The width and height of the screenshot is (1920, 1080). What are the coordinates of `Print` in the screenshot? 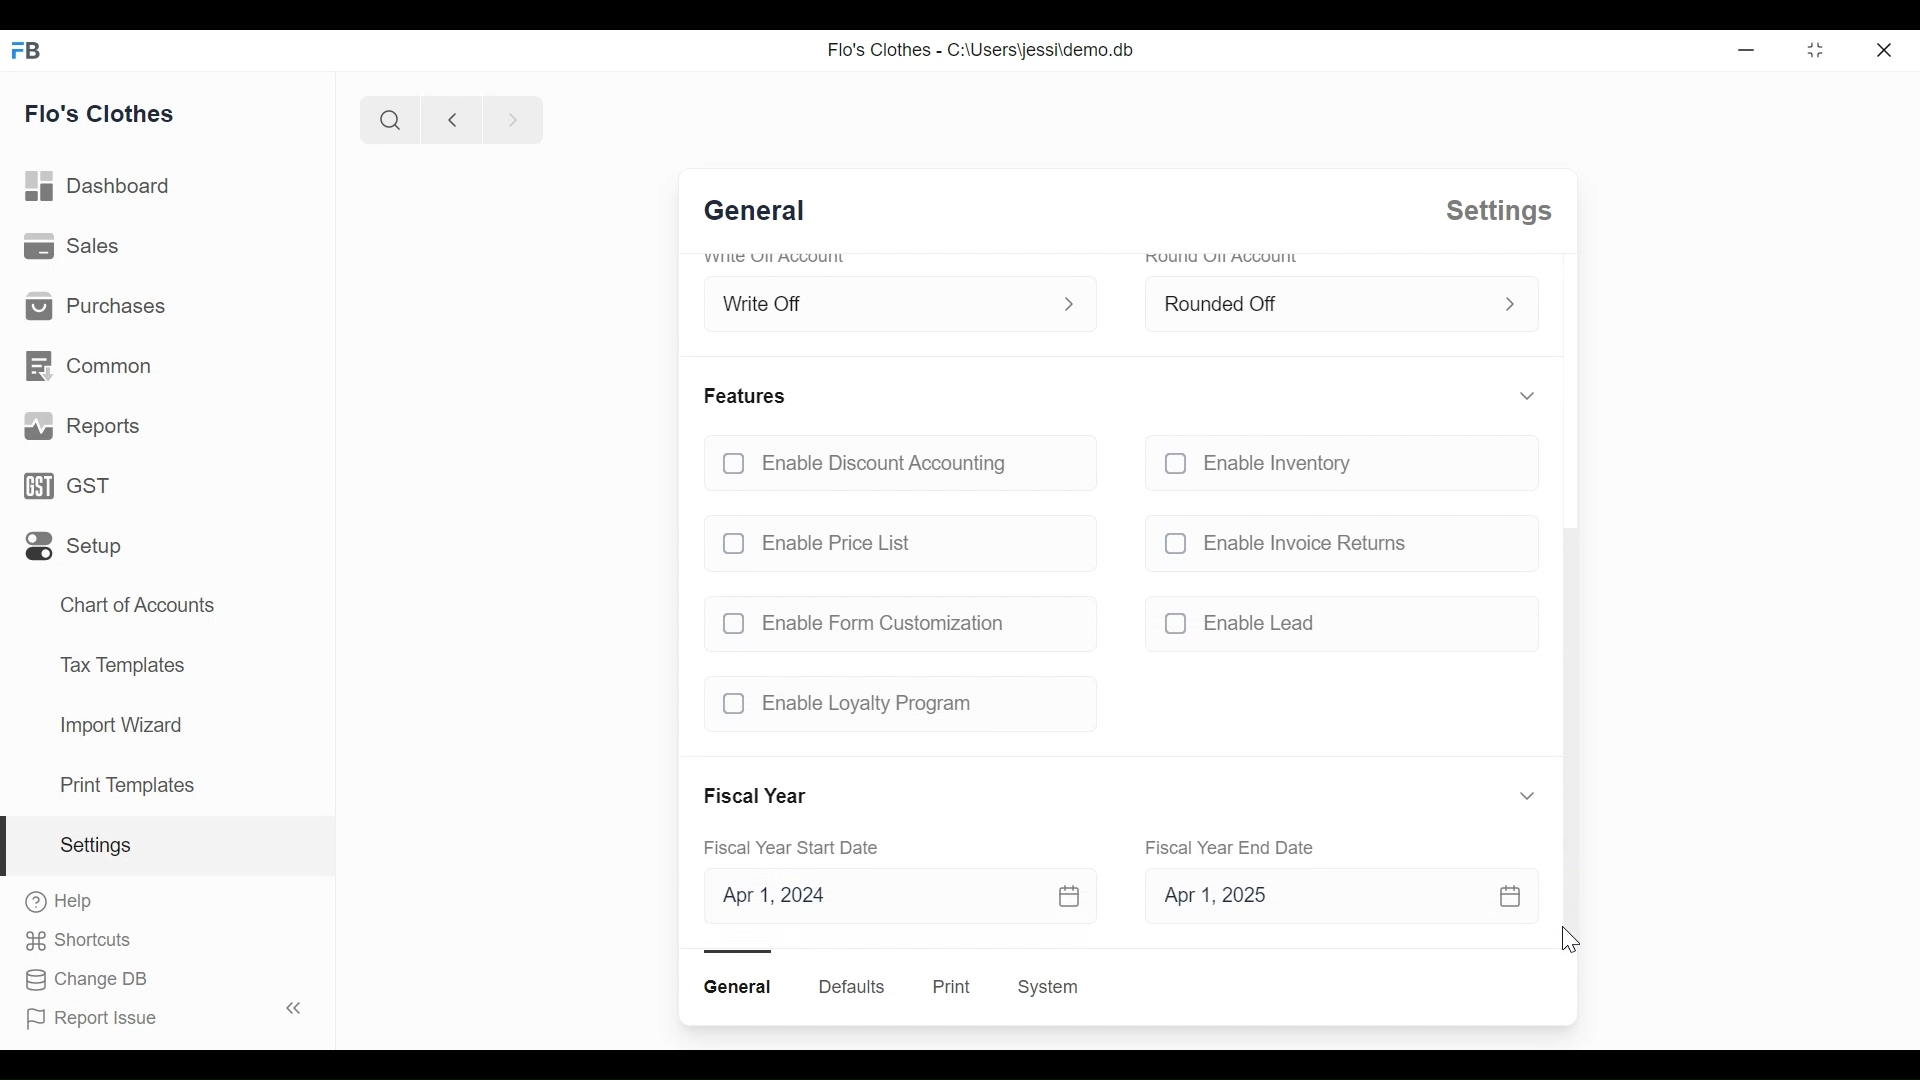 It's located at (949, 987).